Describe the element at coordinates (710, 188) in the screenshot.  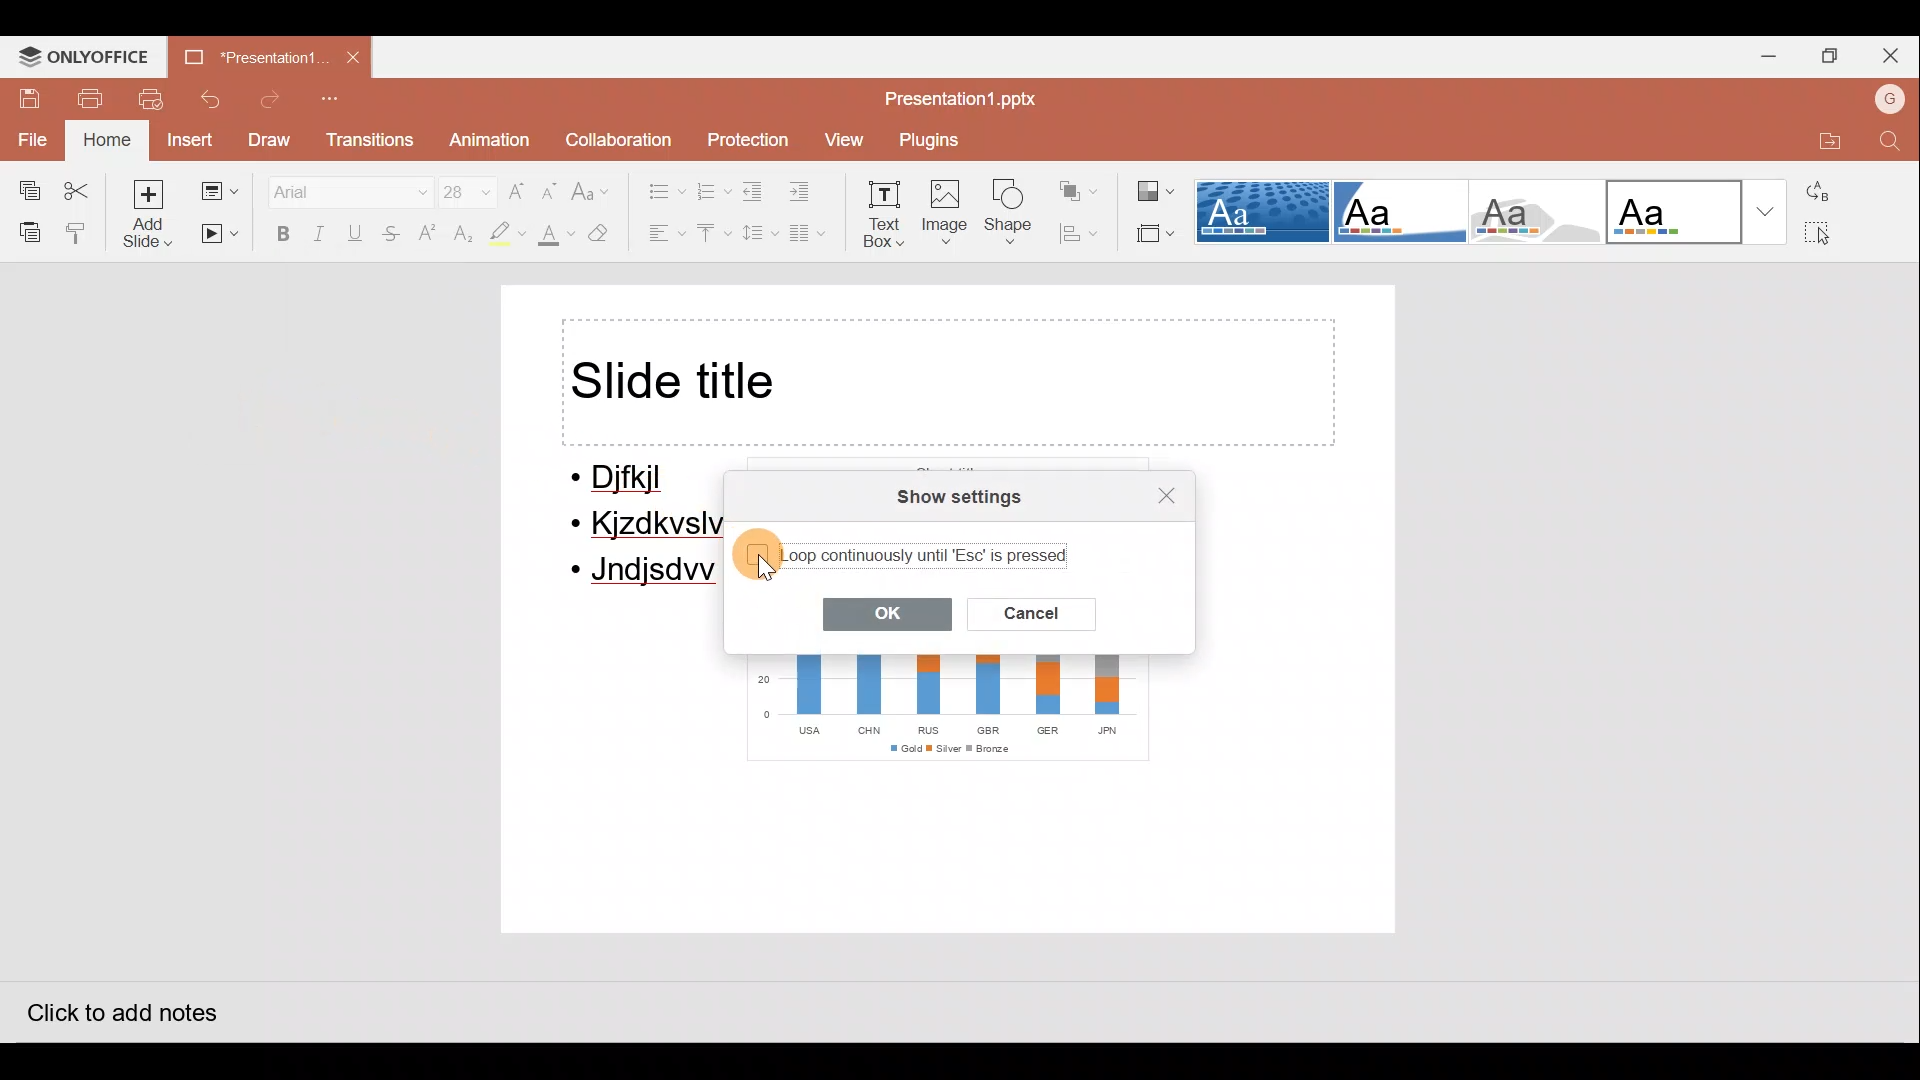
I see `Numbering` at that location.